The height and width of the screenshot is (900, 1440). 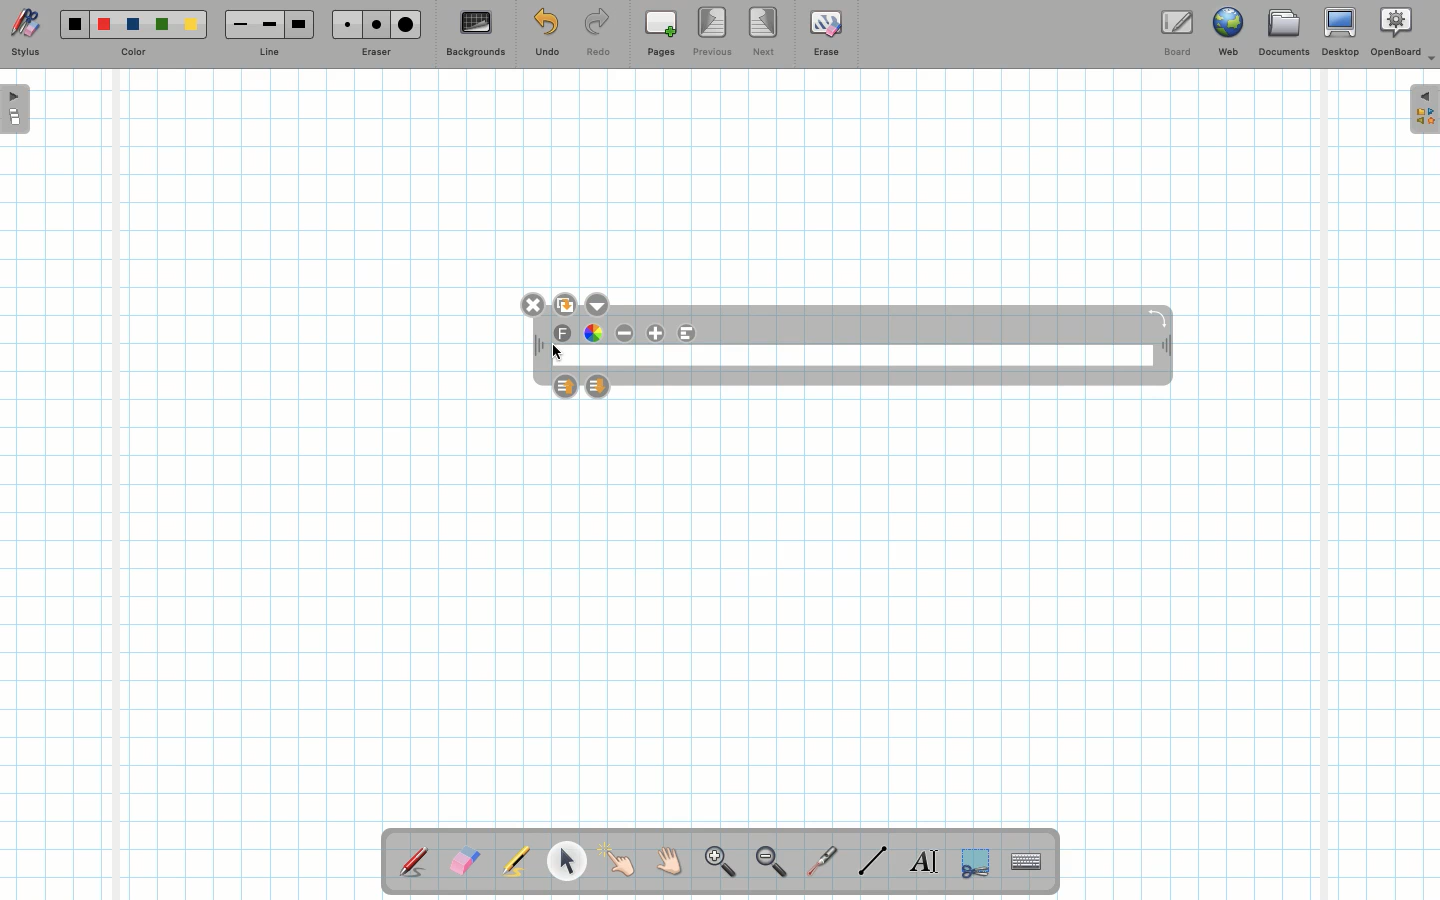 What do you see at coordinates (25, 33) in the screenshot?
I see `Stylus` at bounding box center [25, 33].